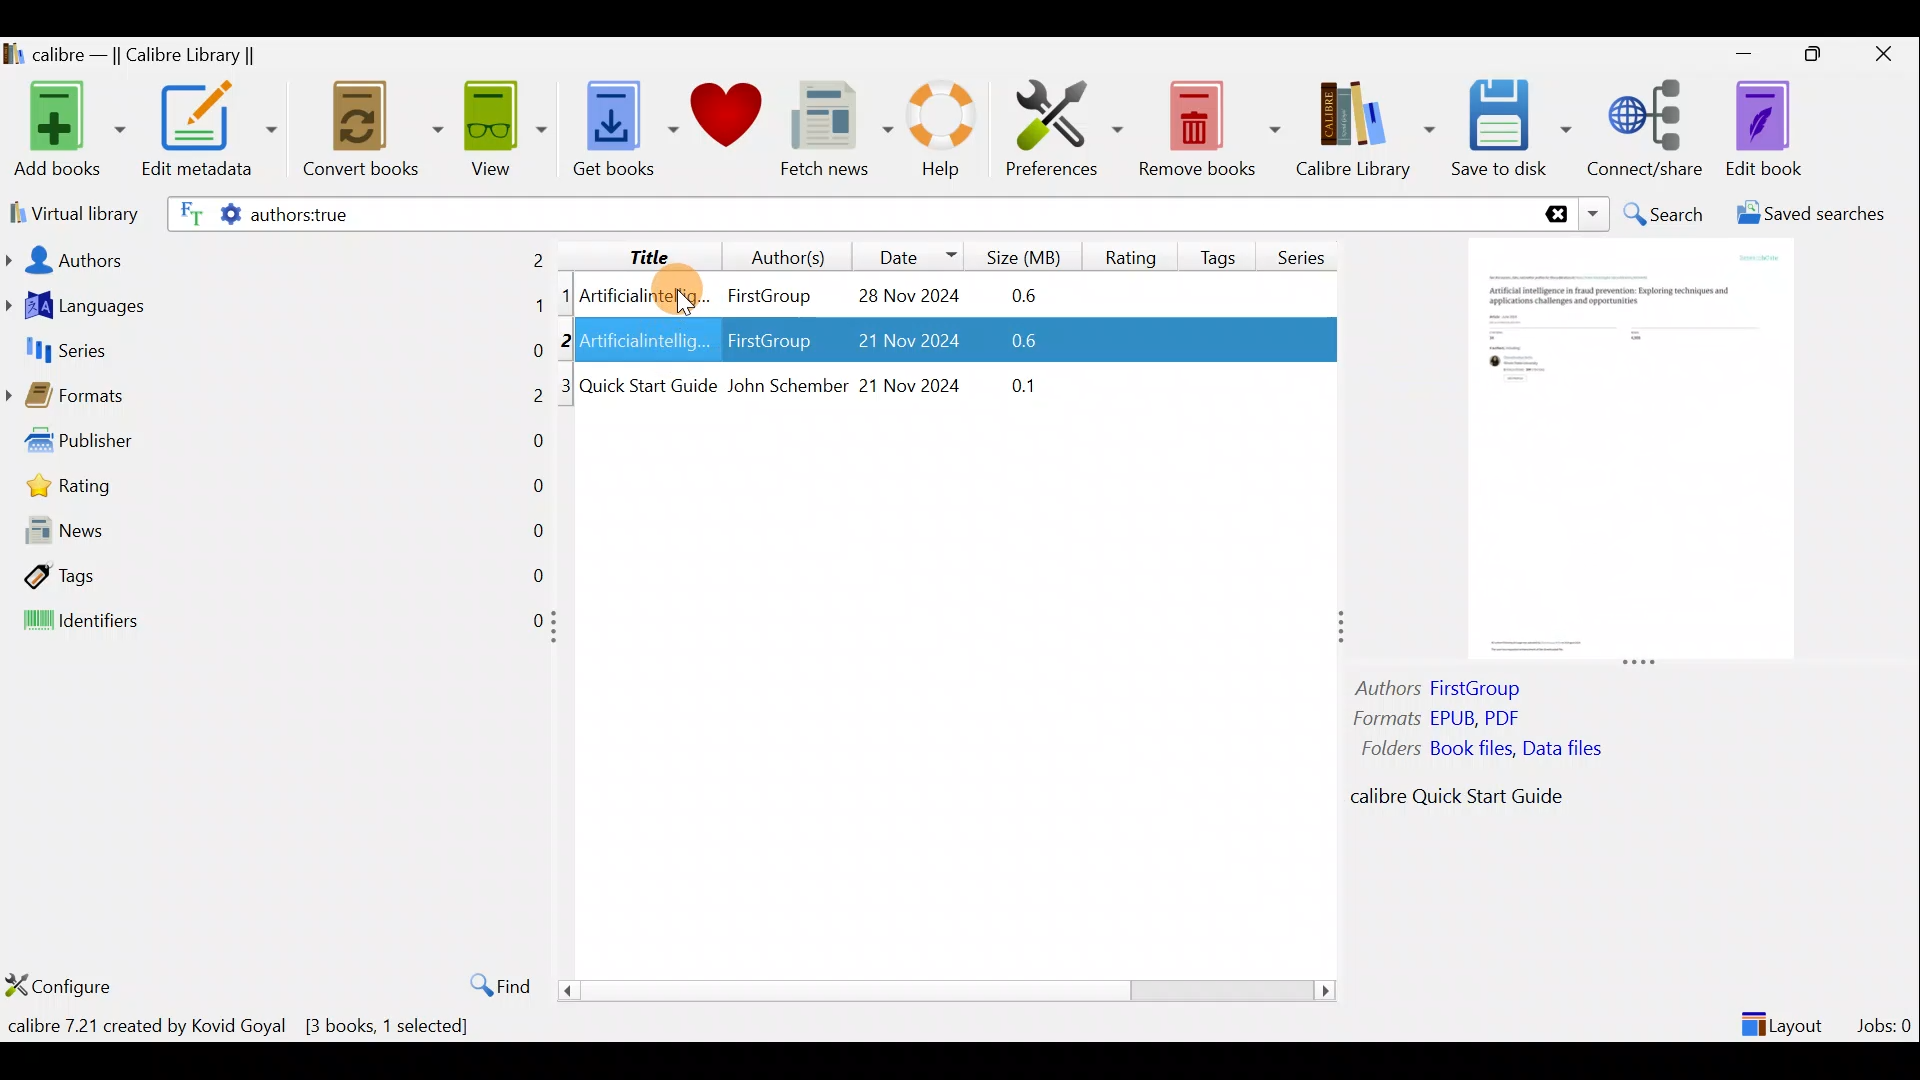 The image size is (1920, 1080). I want to click on FirstGroup, so click(768, 292).